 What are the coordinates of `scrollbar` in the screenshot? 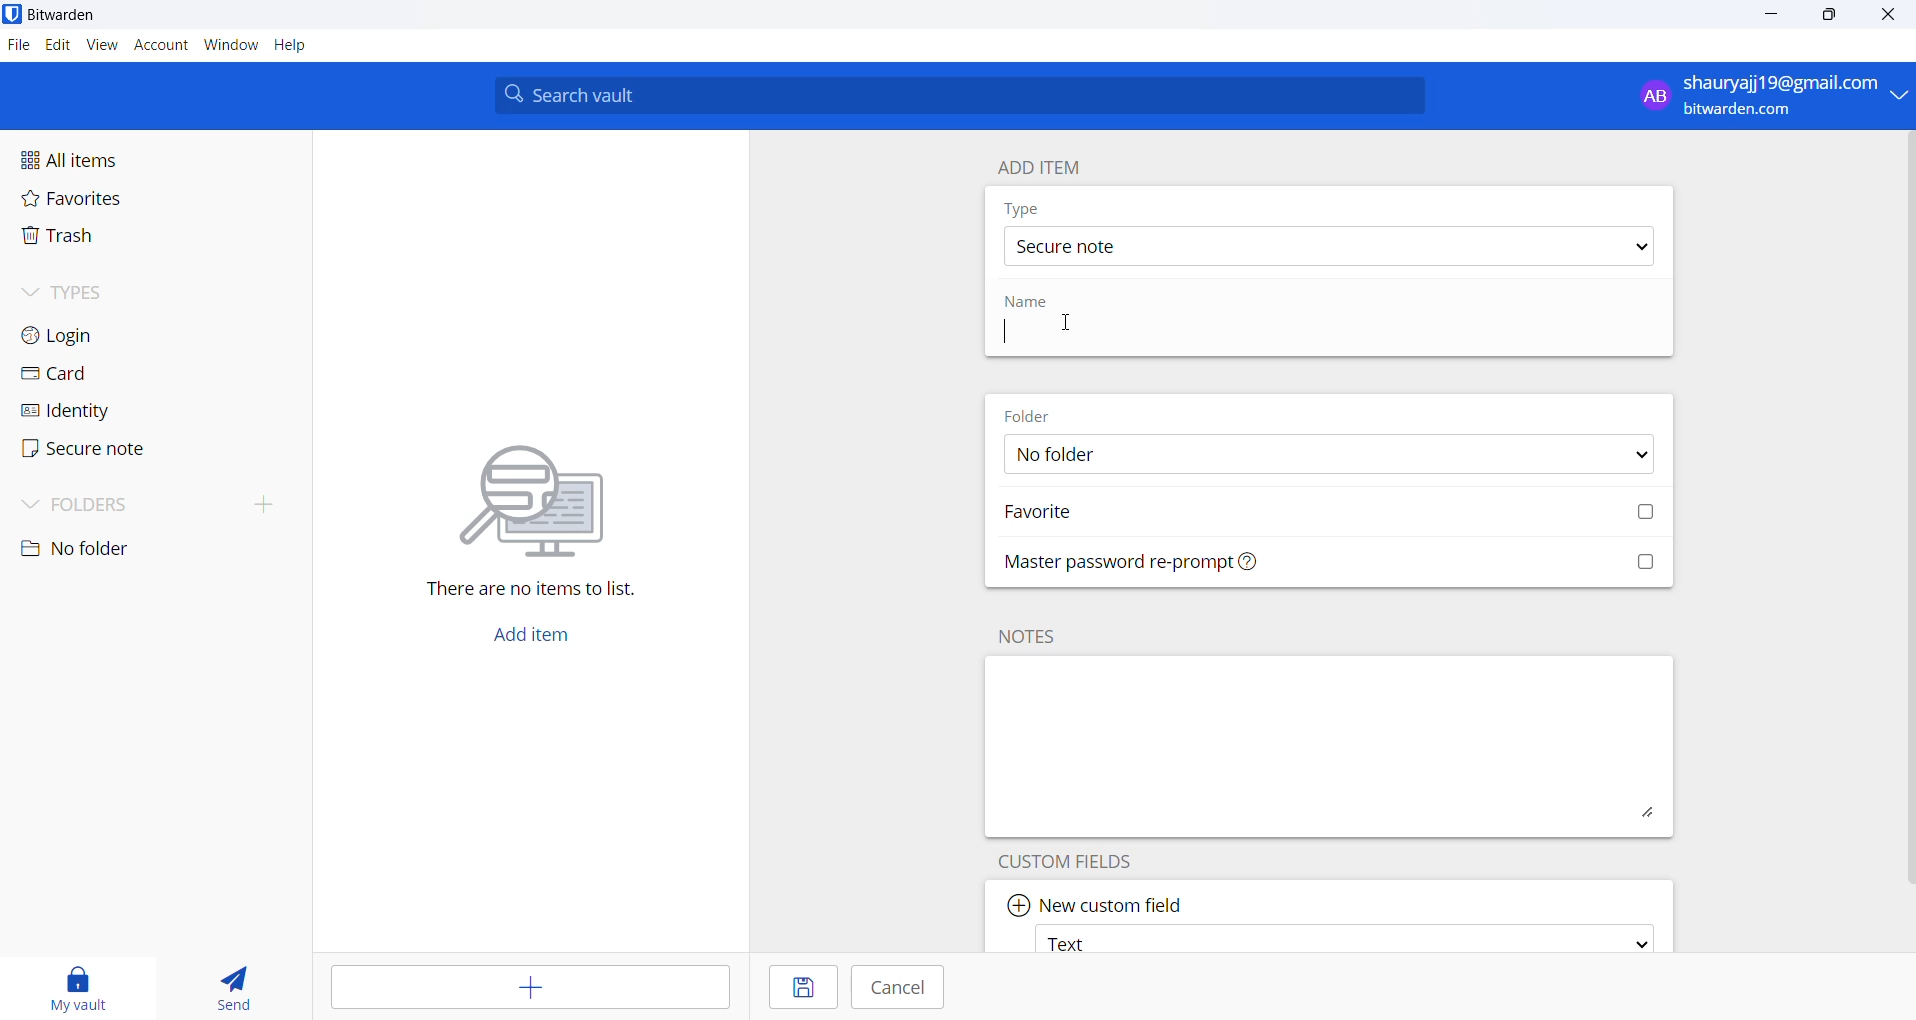 It's located at (1910, 510).